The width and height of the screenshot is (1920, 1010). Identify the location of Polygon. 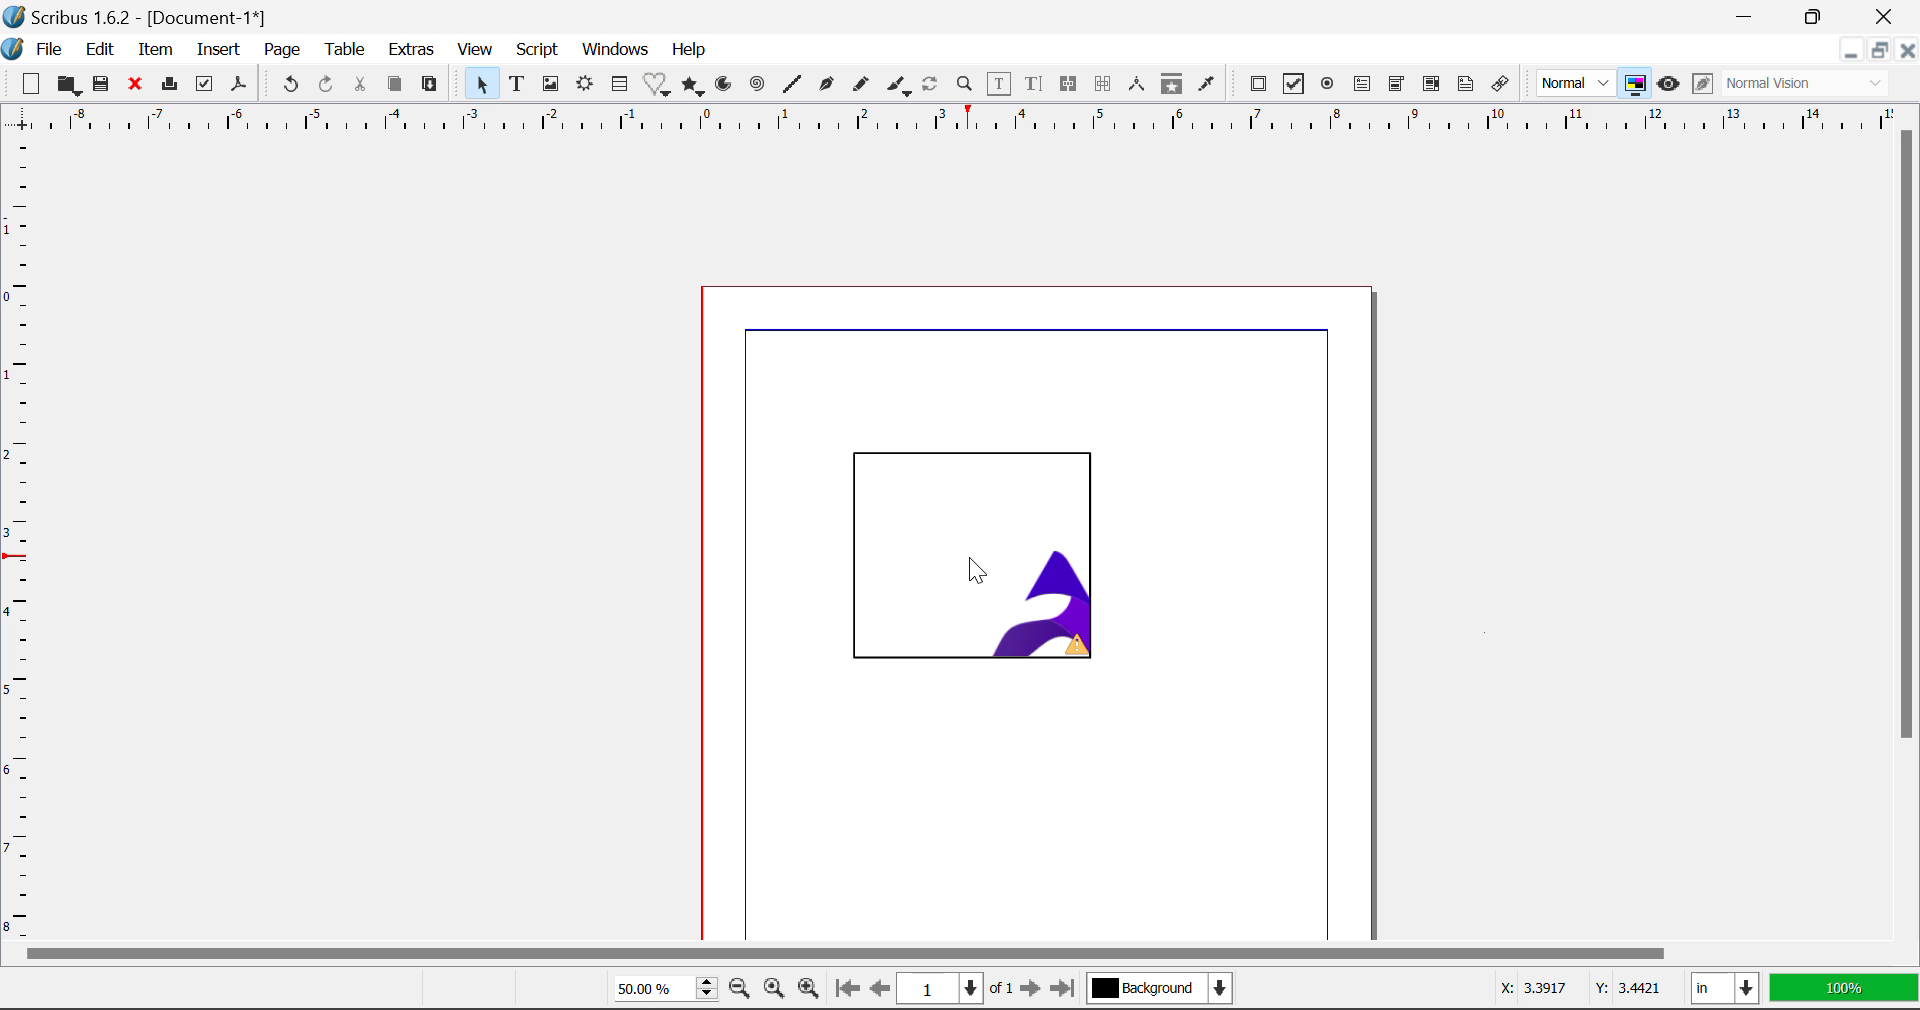
(694, 87).